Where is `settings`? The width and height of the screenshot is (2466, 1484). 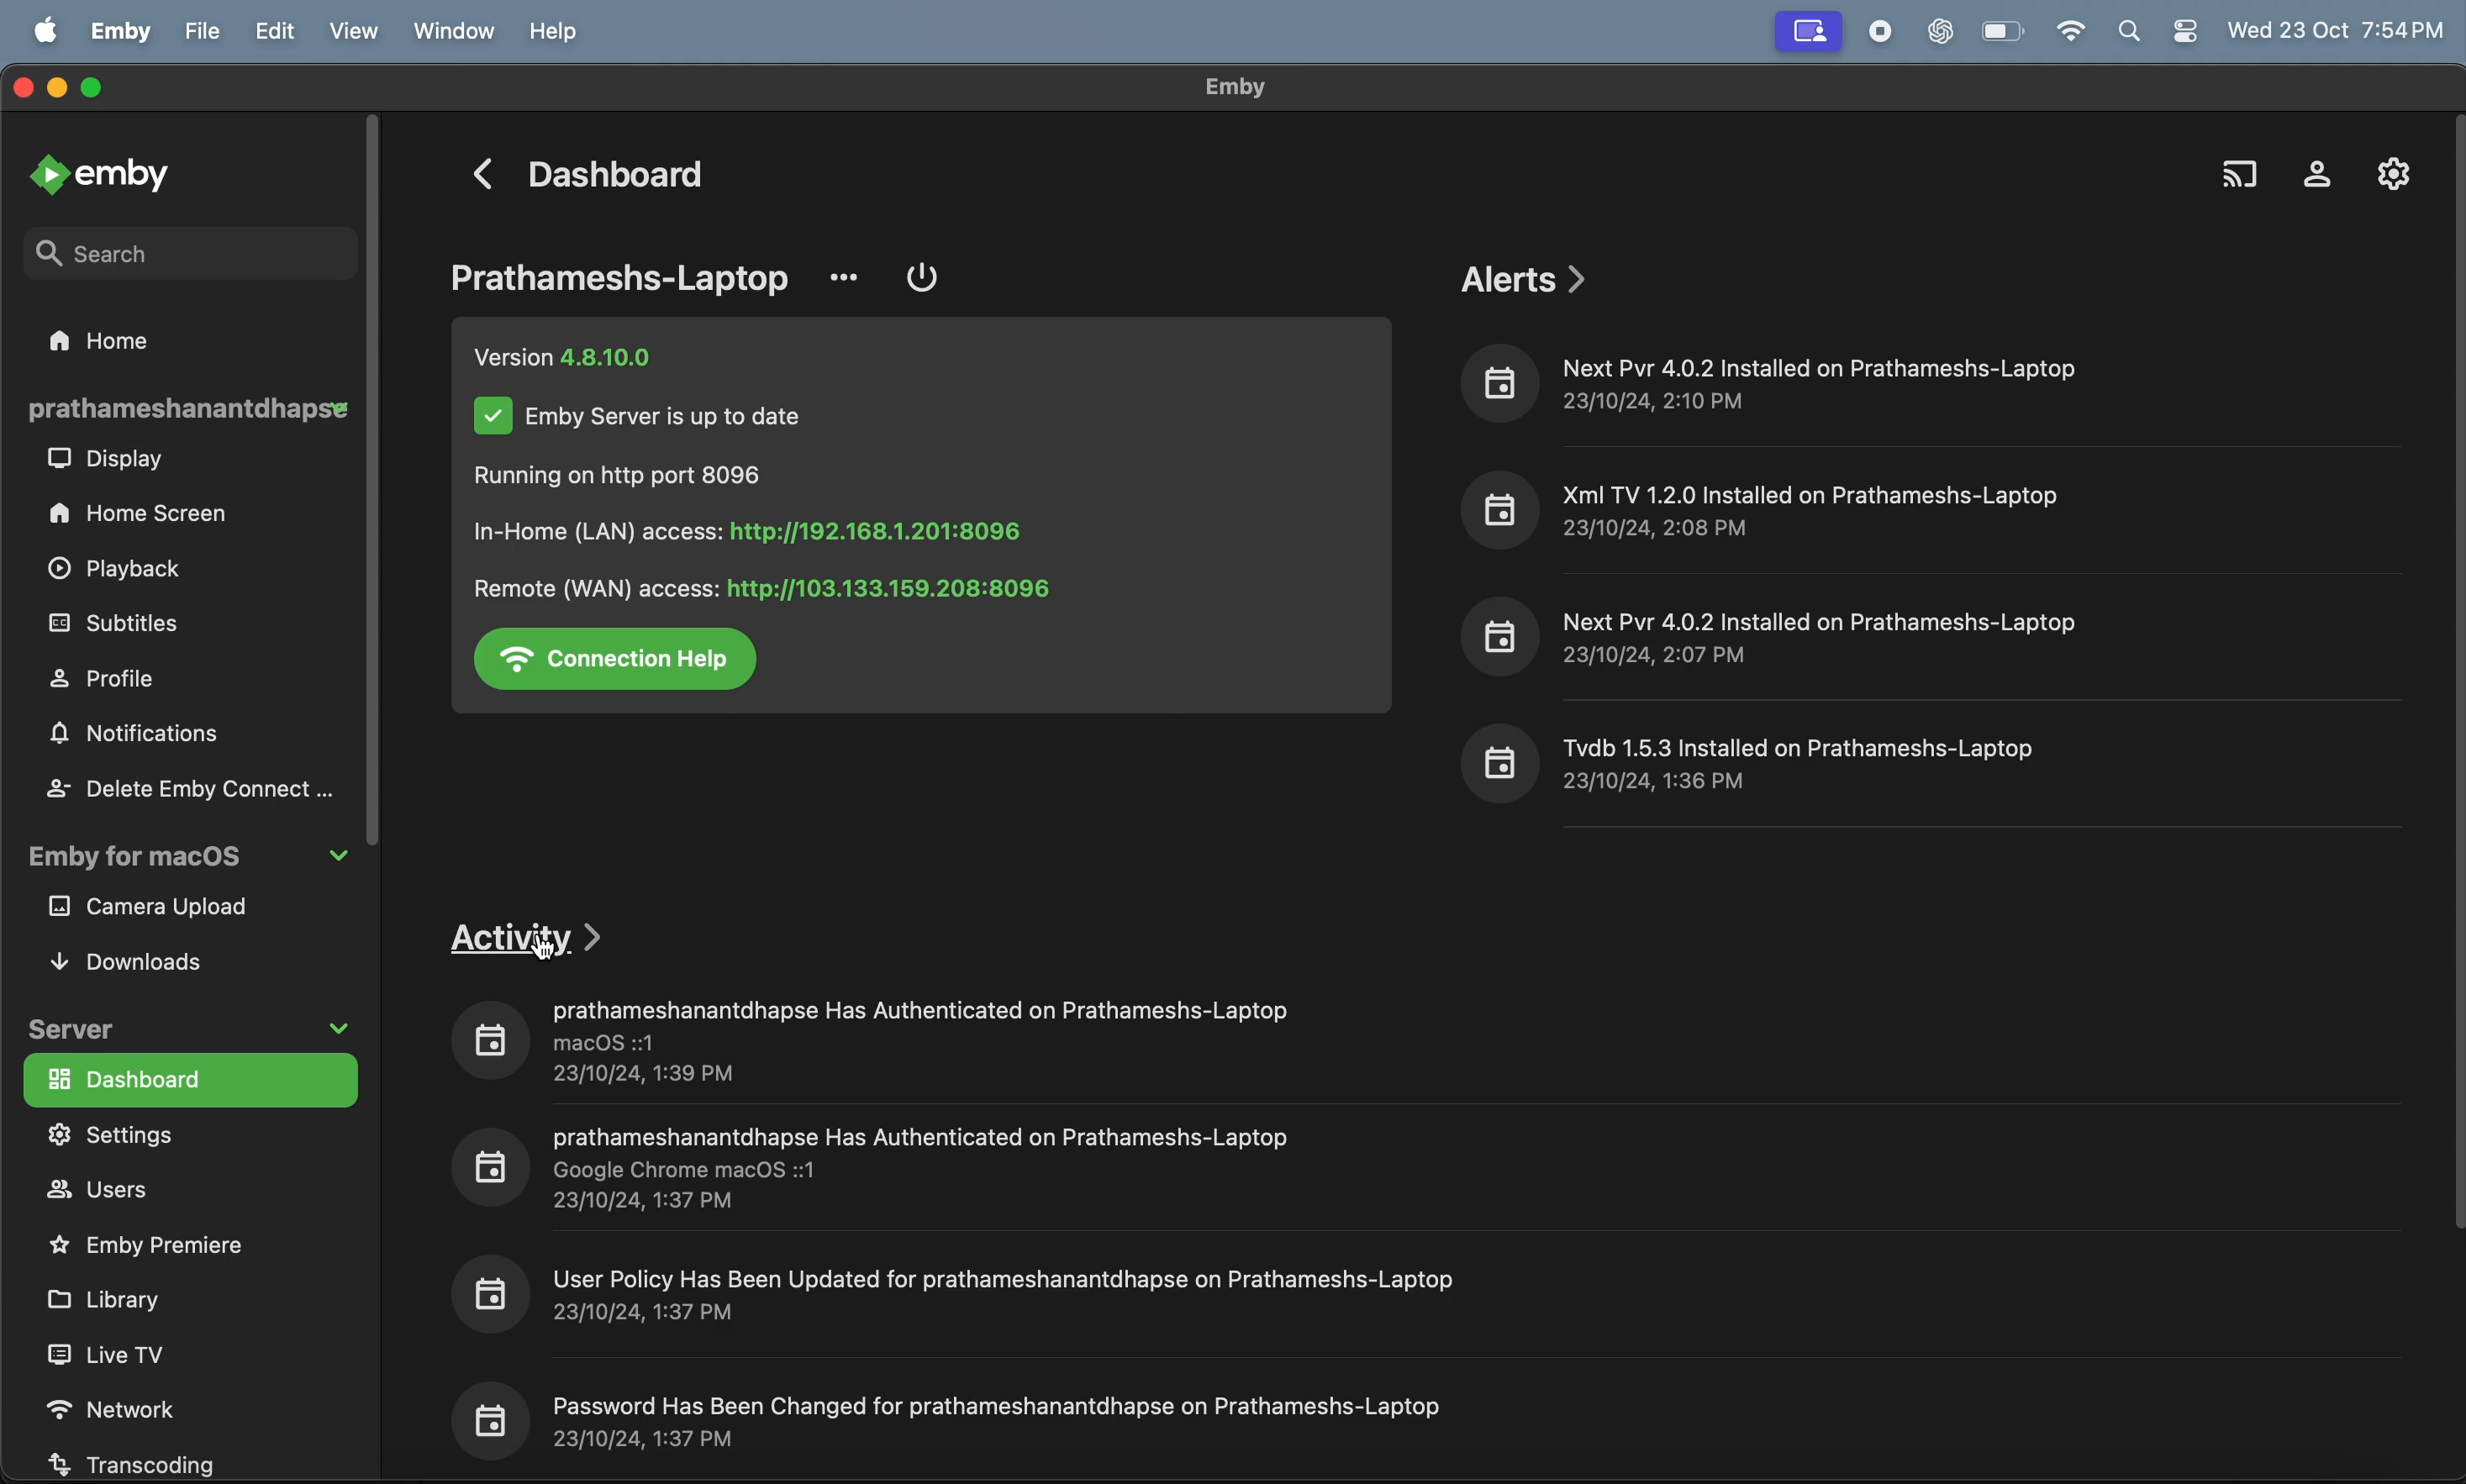
settings is located at coordinates (179, 1135).